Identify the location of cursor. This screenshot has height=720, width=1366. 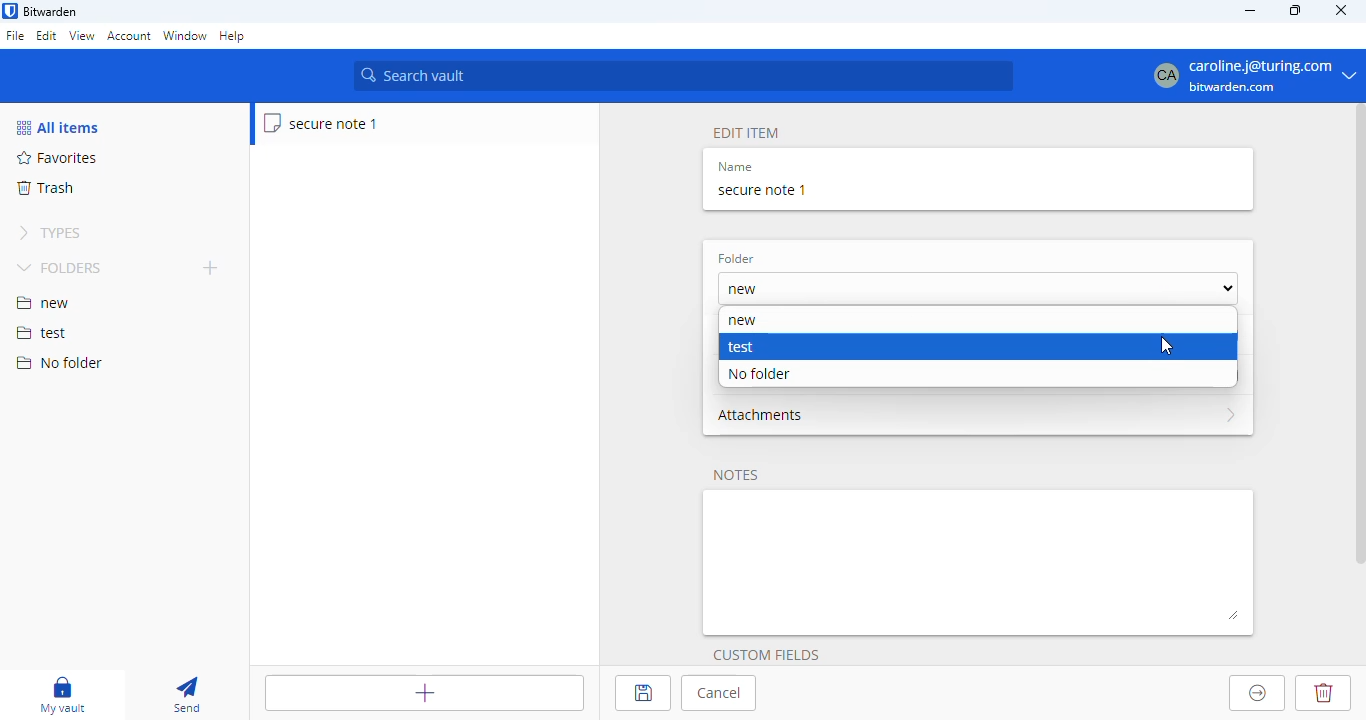
(1167, 347).